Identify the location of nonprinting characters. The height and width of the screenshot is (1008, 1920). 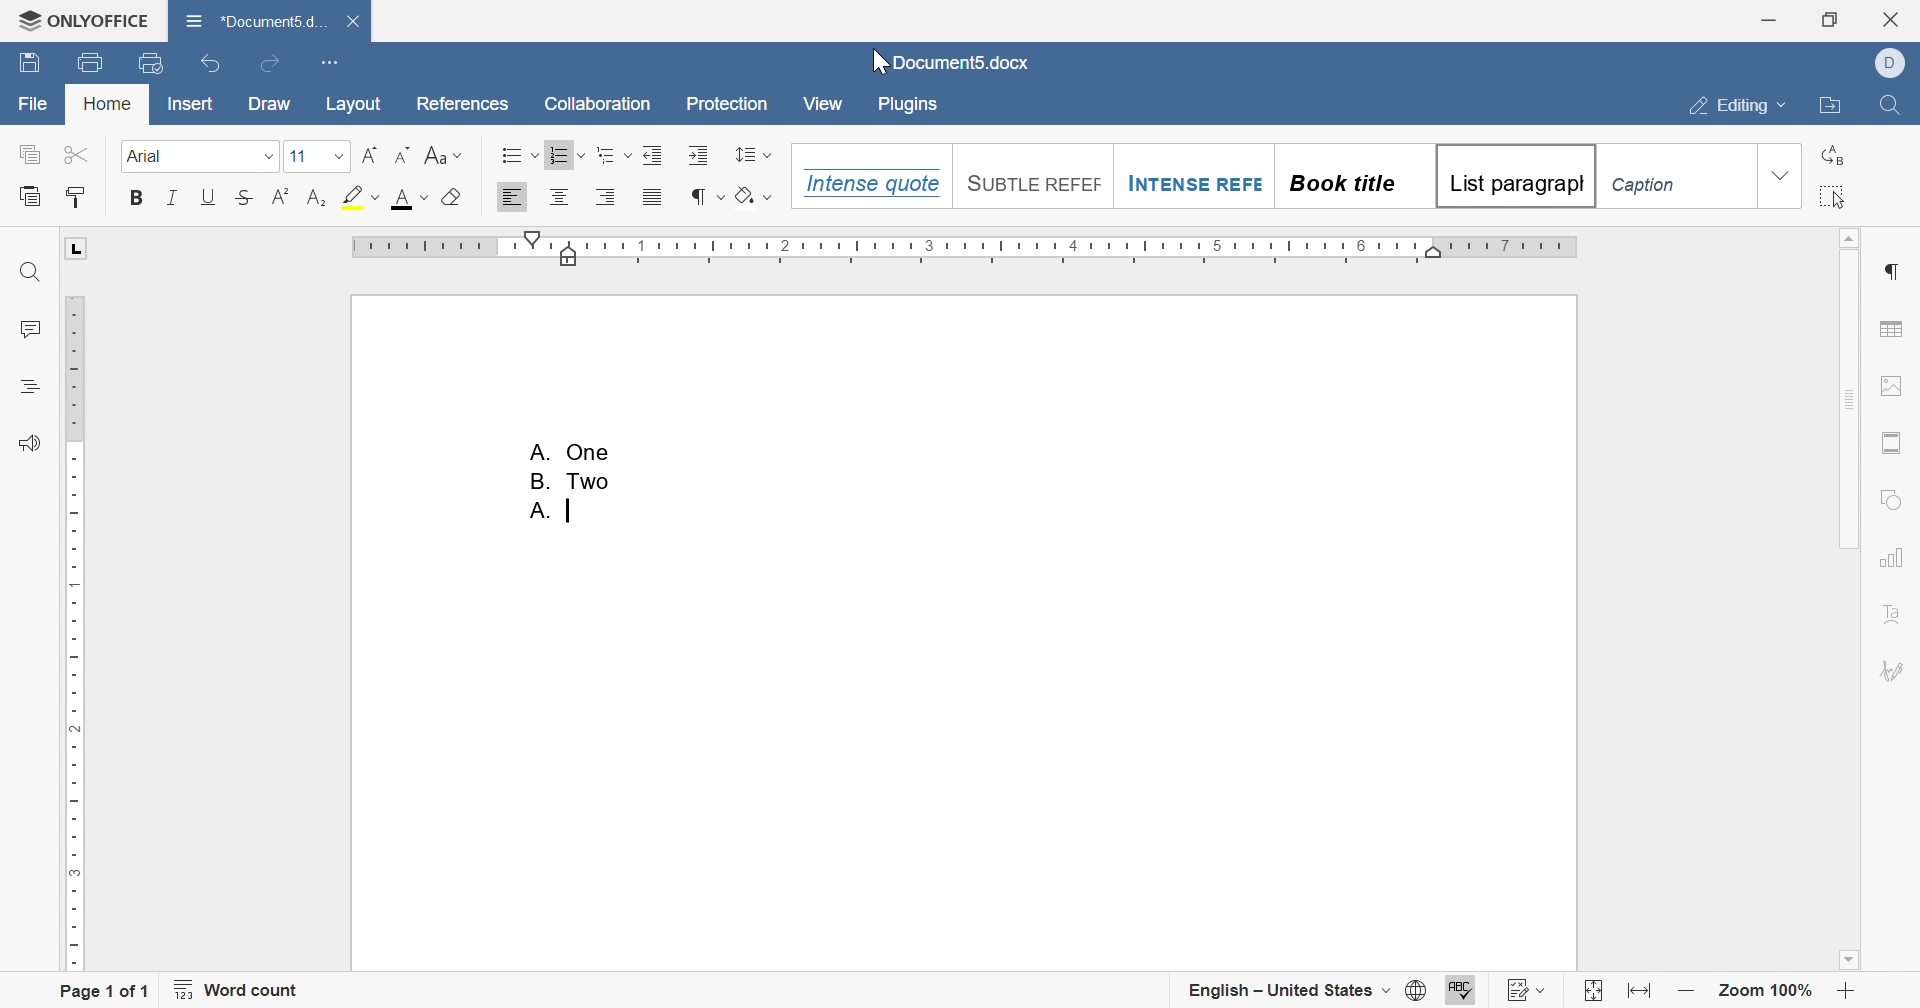
(707, 197).